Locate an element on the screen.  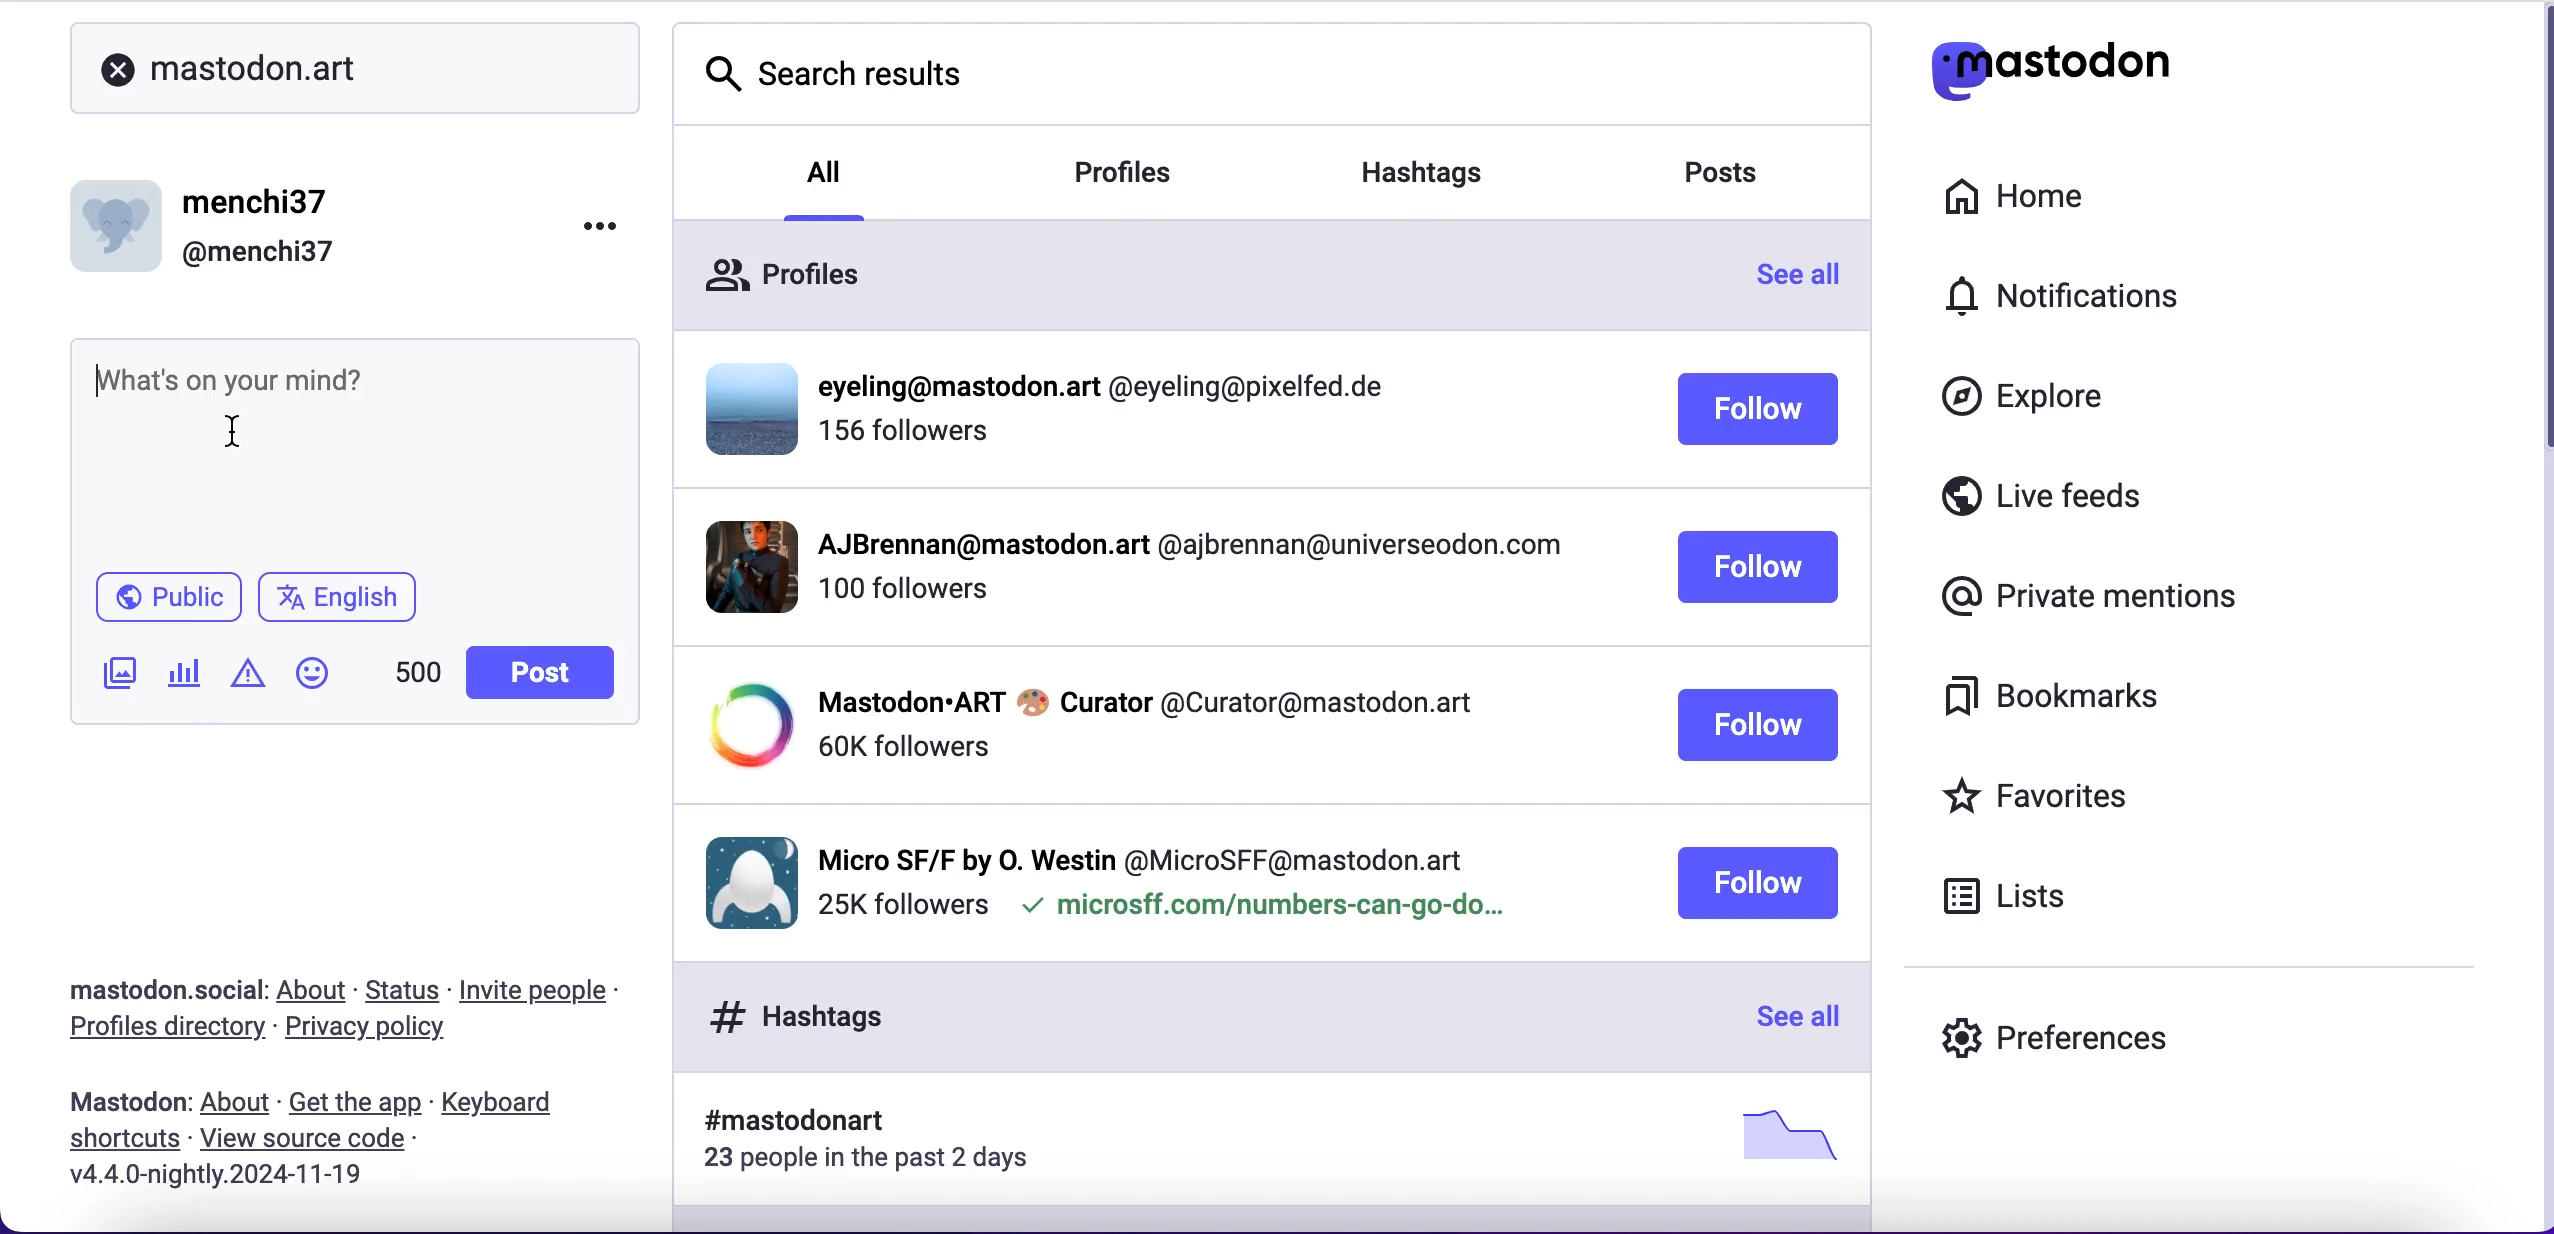
search results is located at coordinates (852, 77).